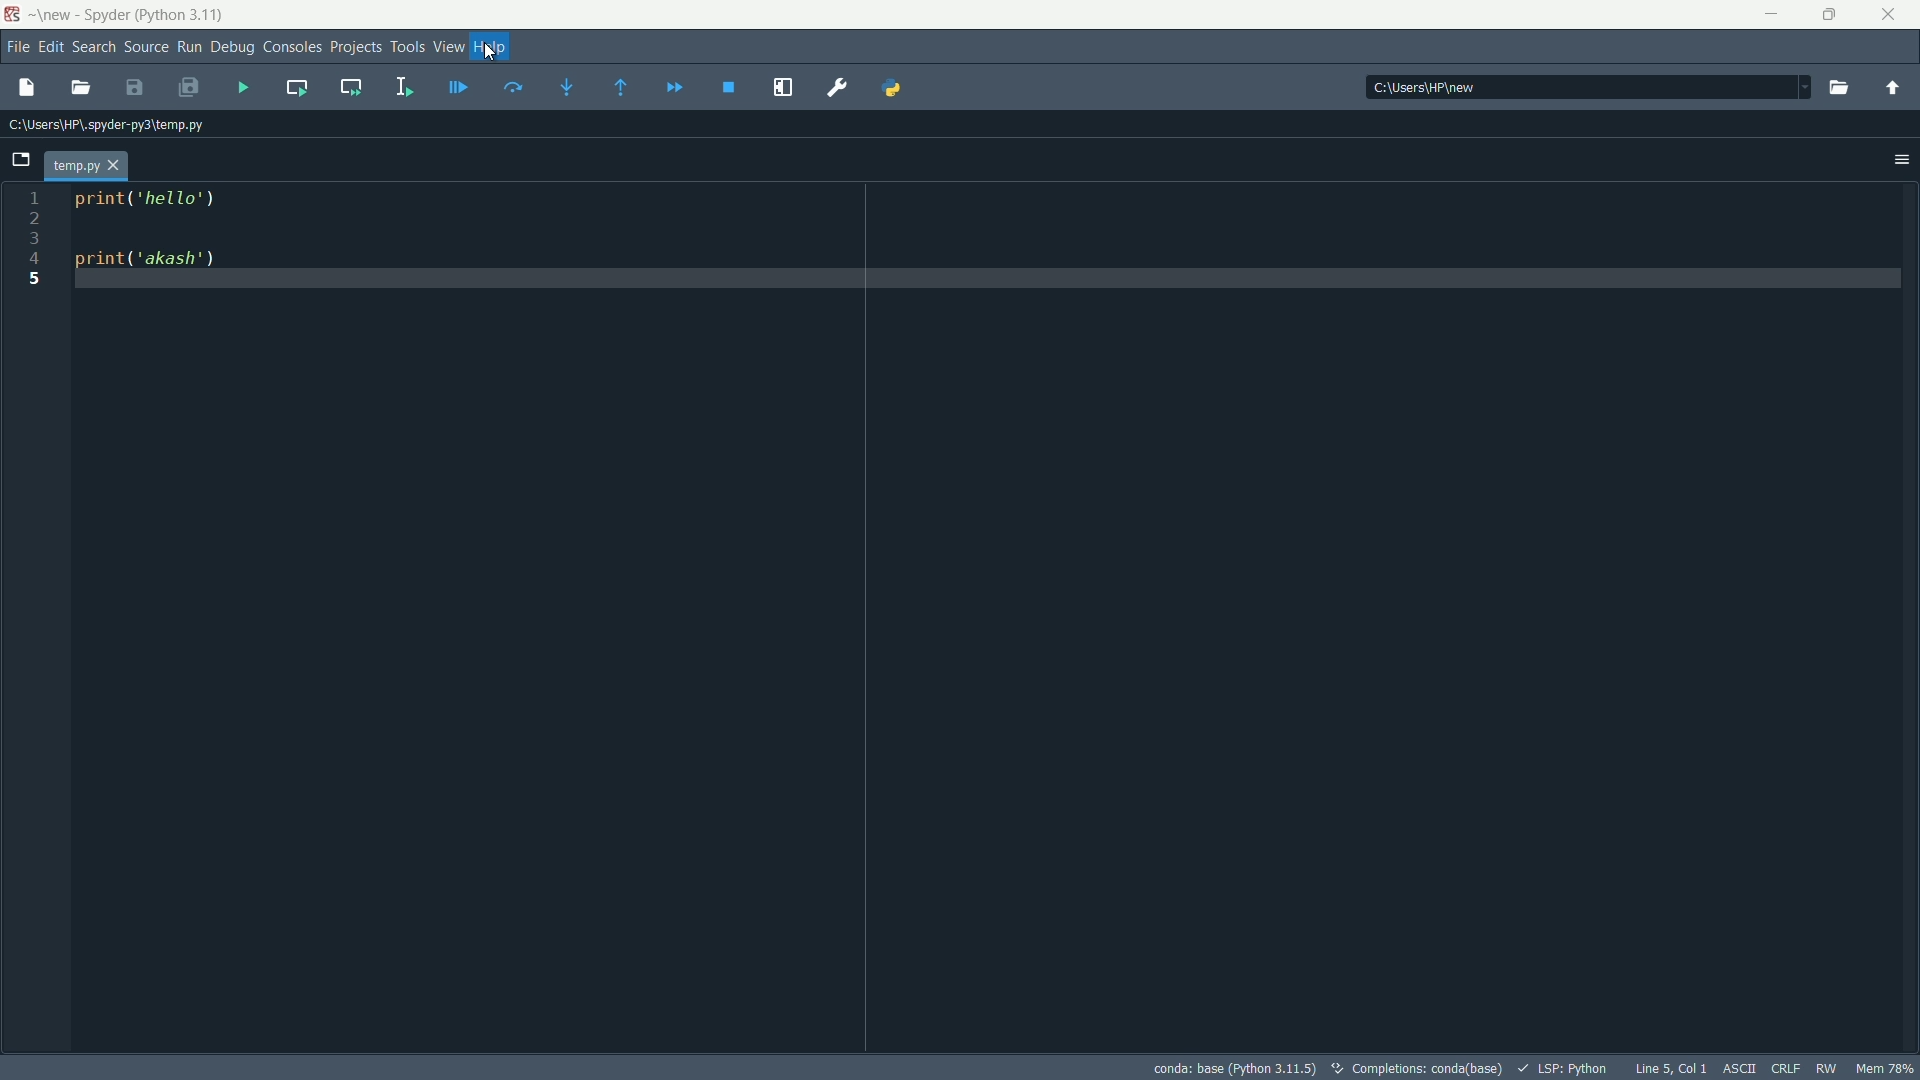 The height and width of the screenshot is (1080, 1920). What do you see at coordinates (233, 45) in the screenshot?
I see `debug menu` at bounding box center [233, 45].